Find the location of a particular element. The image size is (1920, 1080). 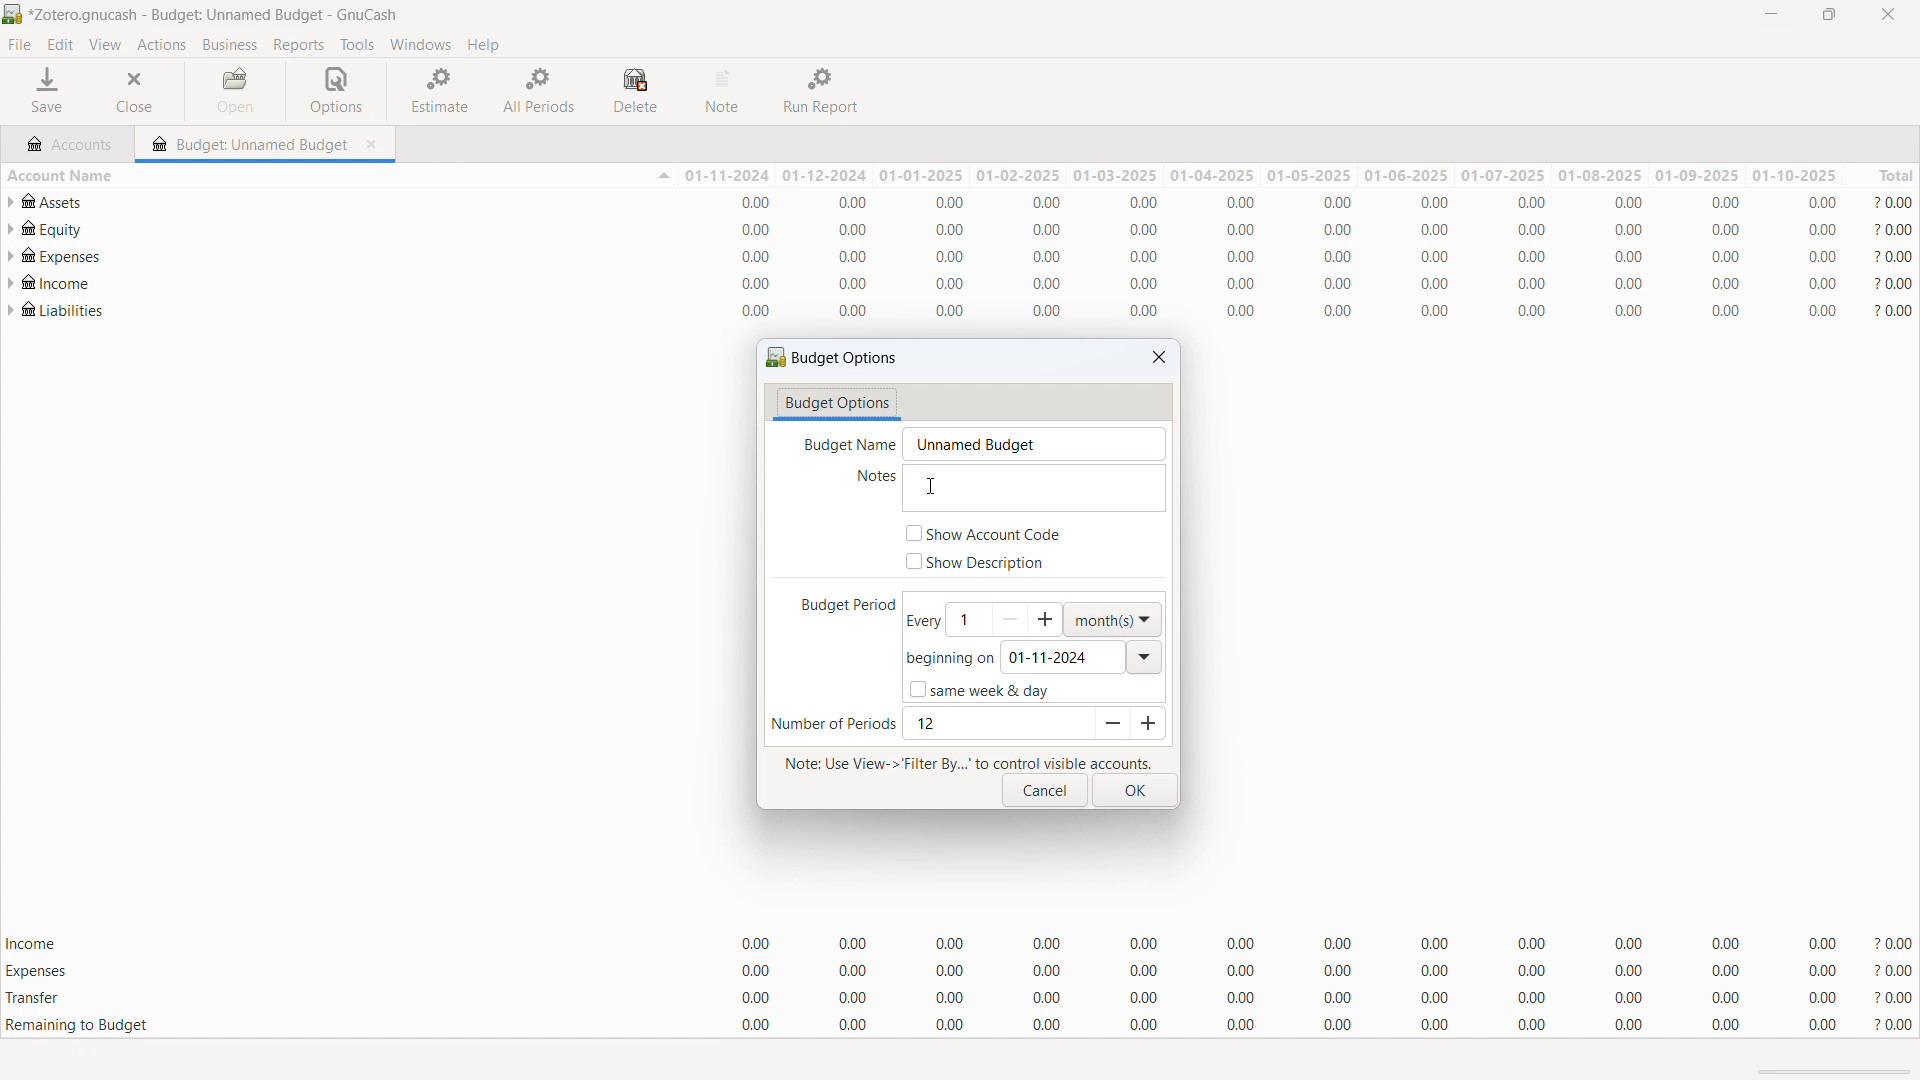

account statement for "Liabilities" is located at coordinates (971, 311).